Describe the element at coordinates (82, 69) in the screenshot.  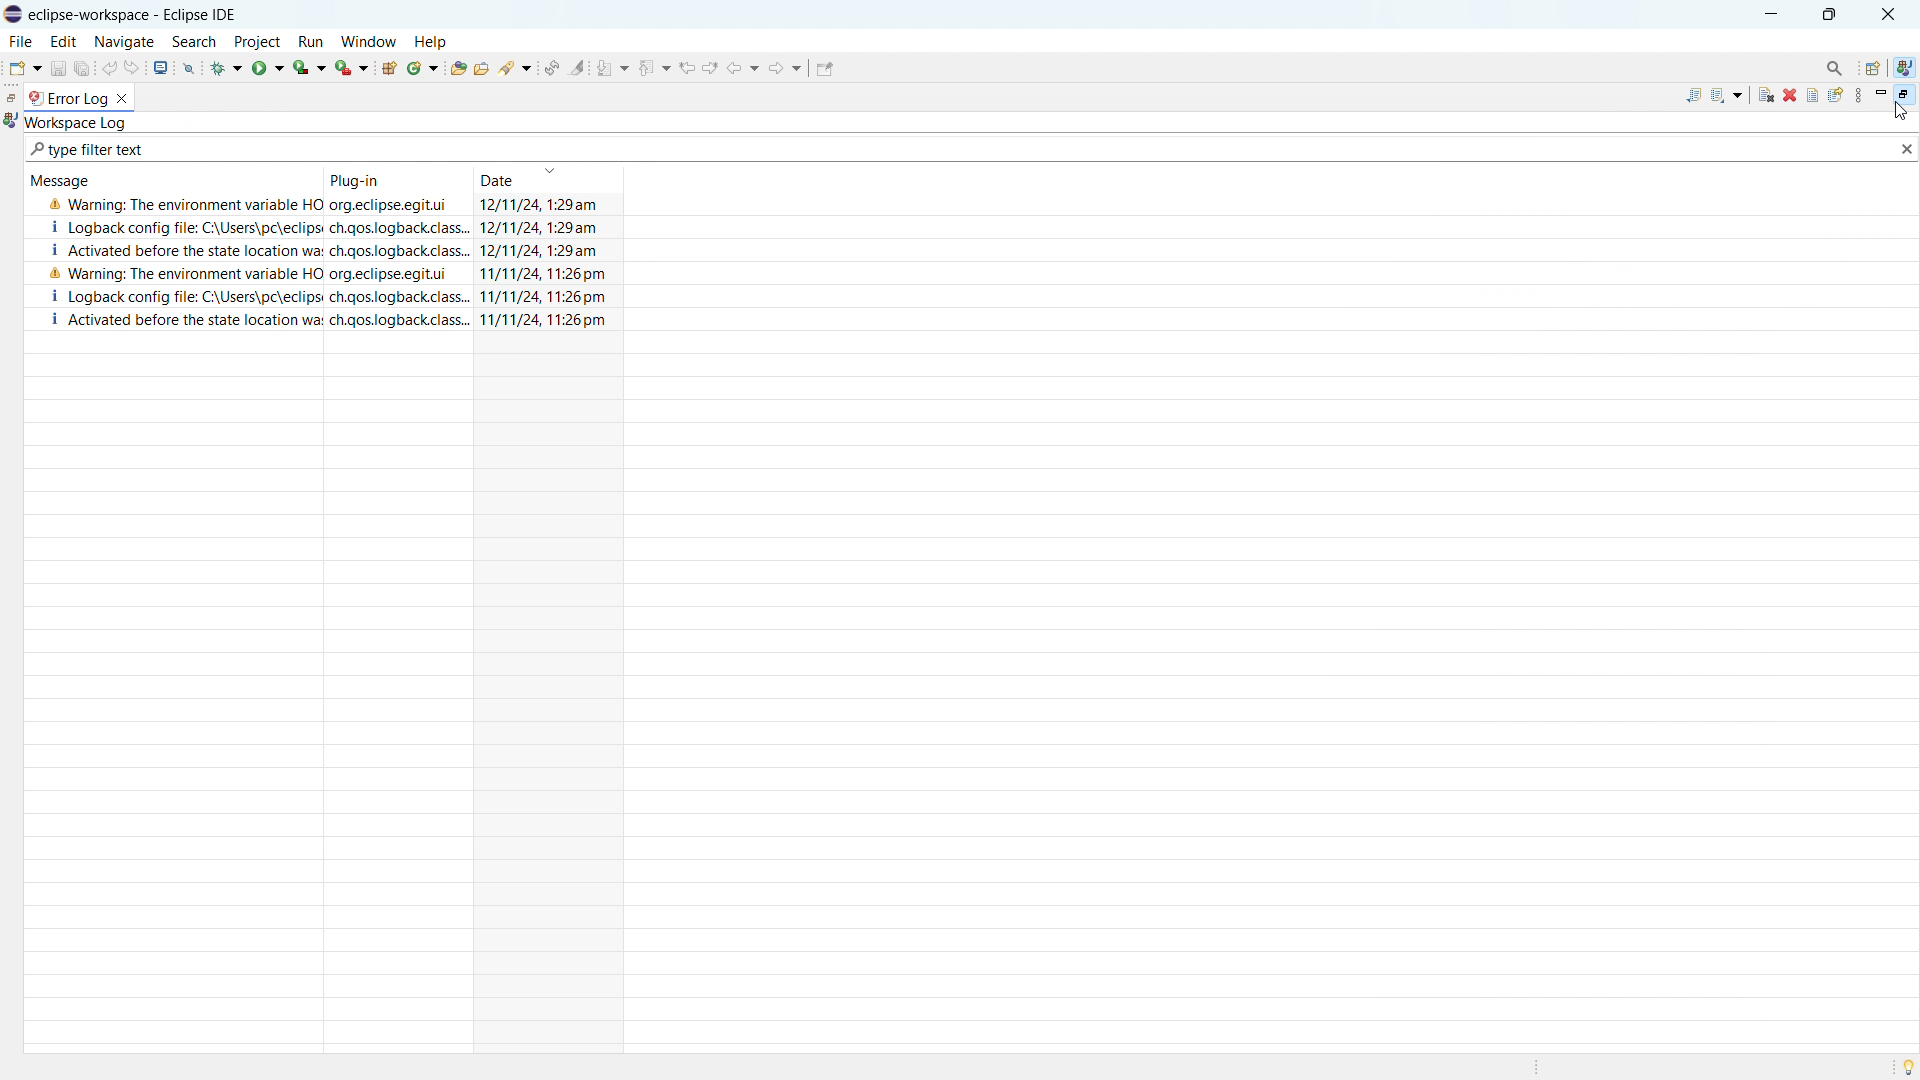
I see `save all` at that location.